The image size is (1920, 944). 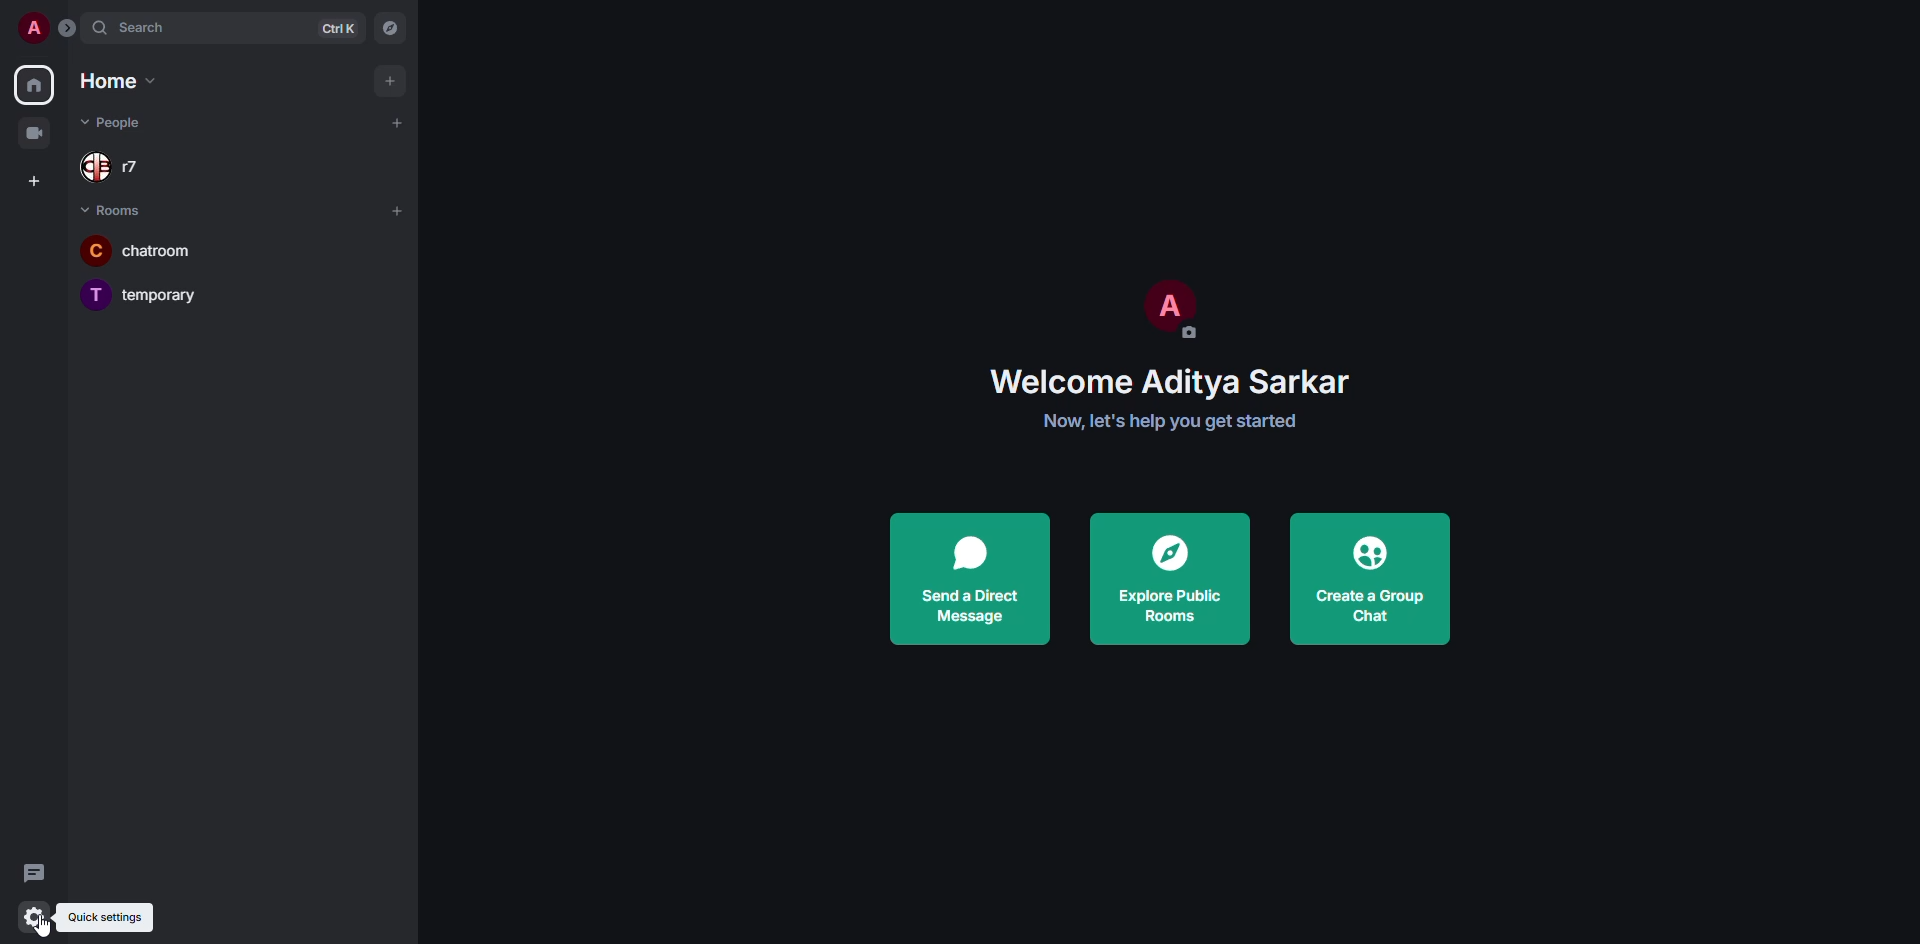 I want to click on ctrl K, so click(x=338, y=28).